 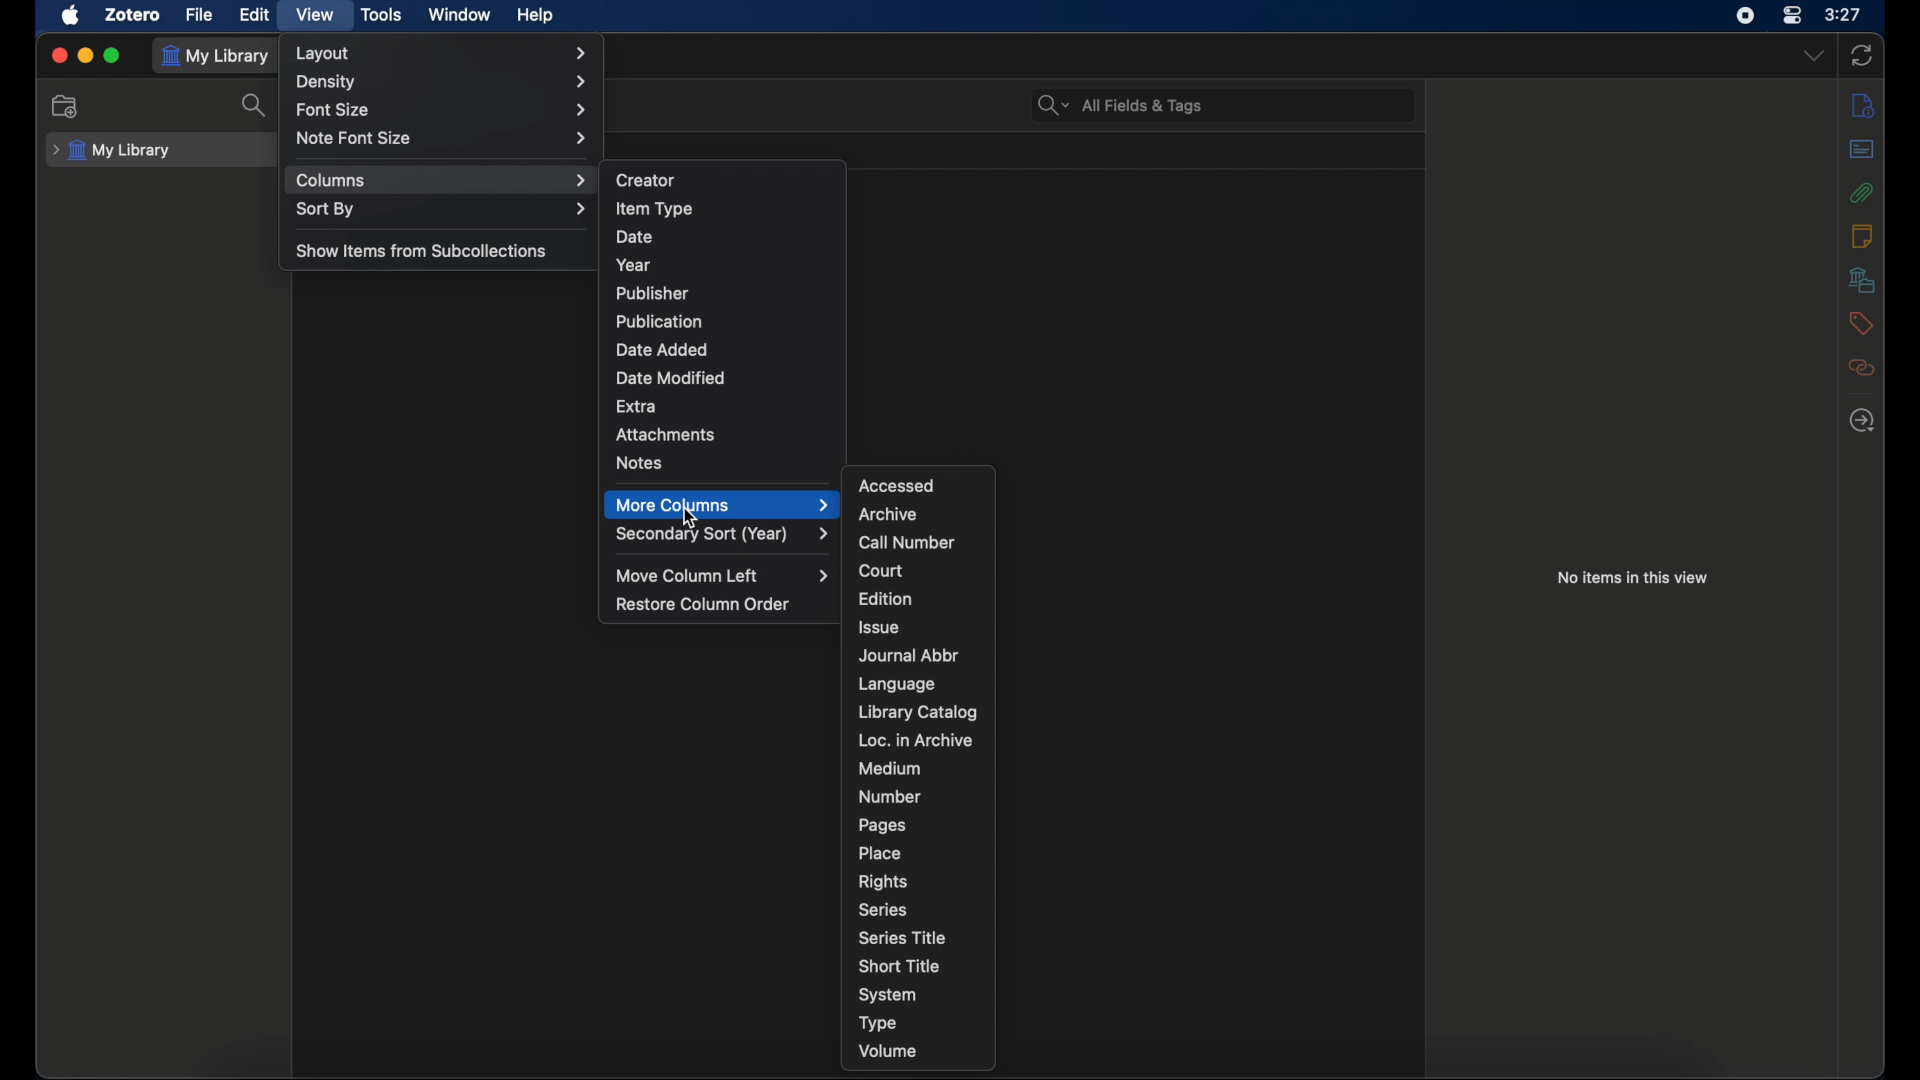 I want to click on libraries, so click(x=1861, y=279).